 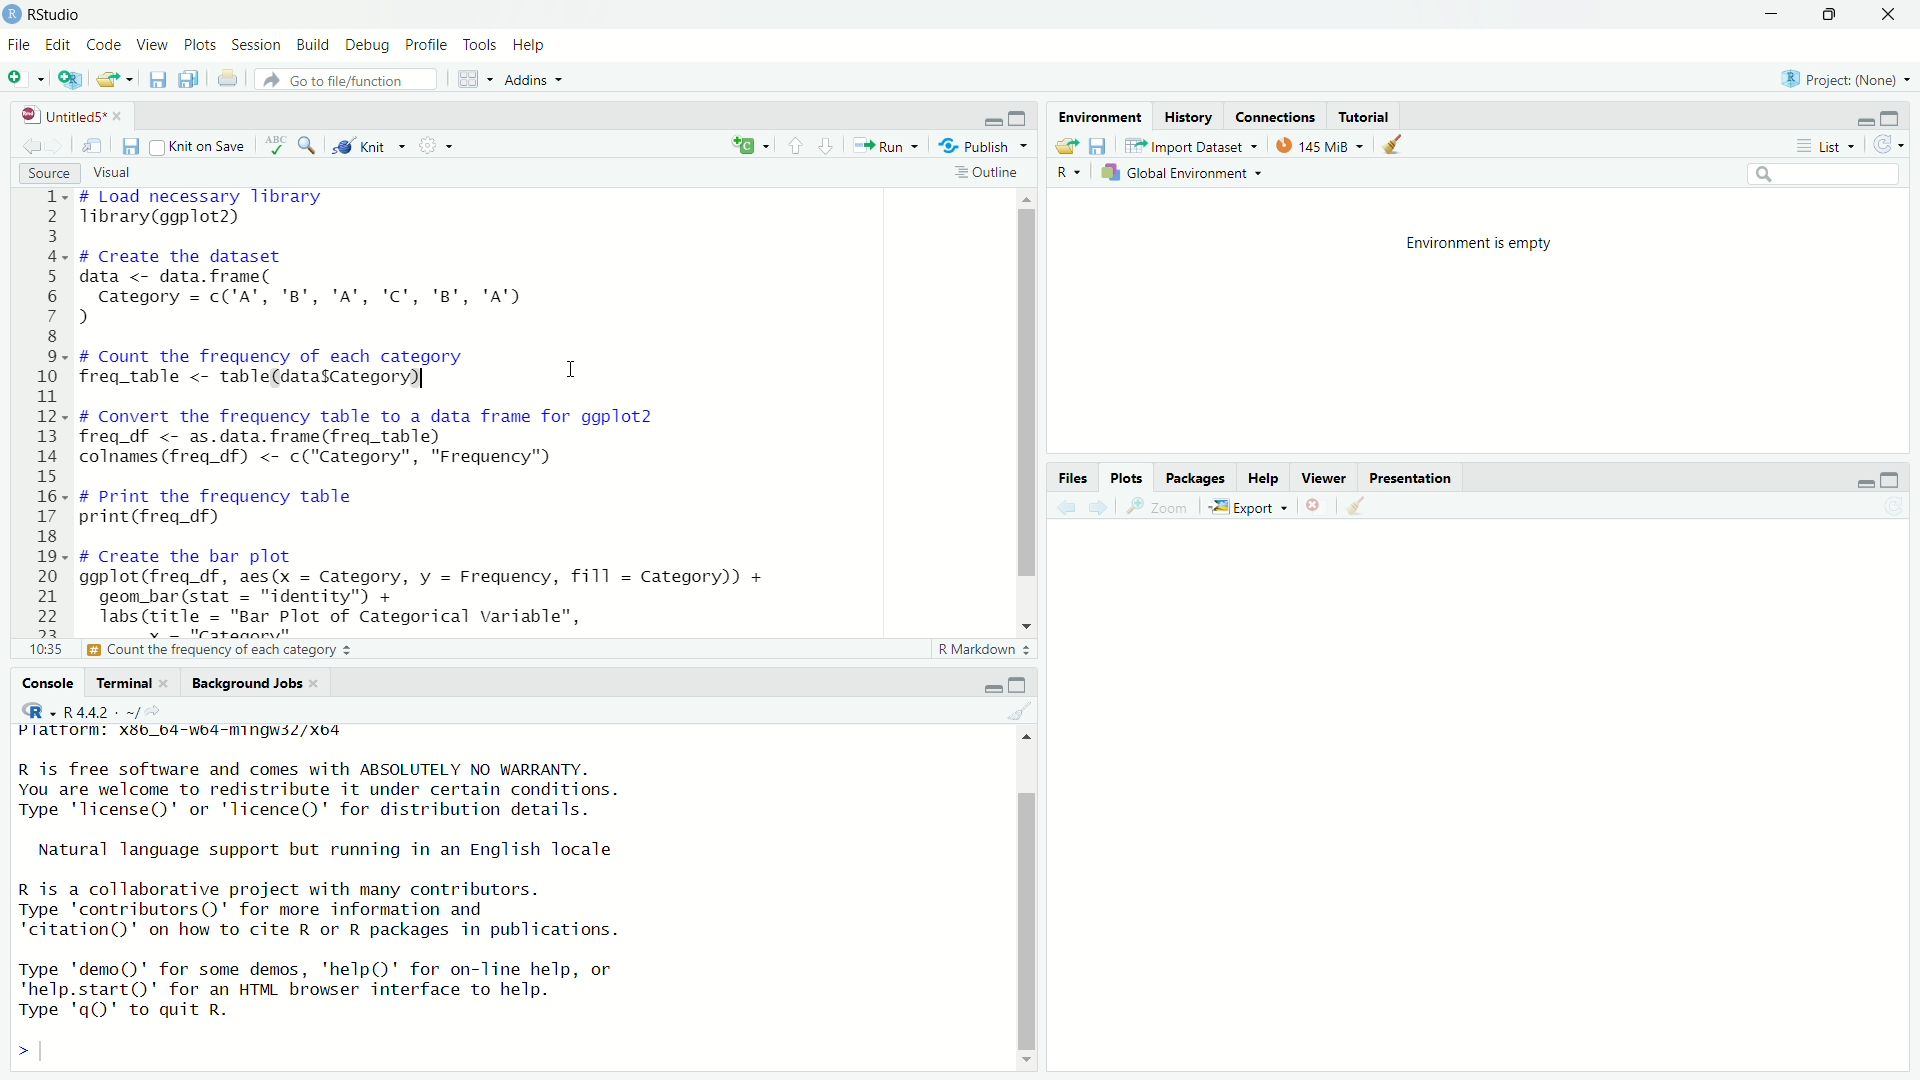 What do you see at coordinates (249, 683) in the screenshot?
I see `Background Jobs` at bounding box center [249, 683].